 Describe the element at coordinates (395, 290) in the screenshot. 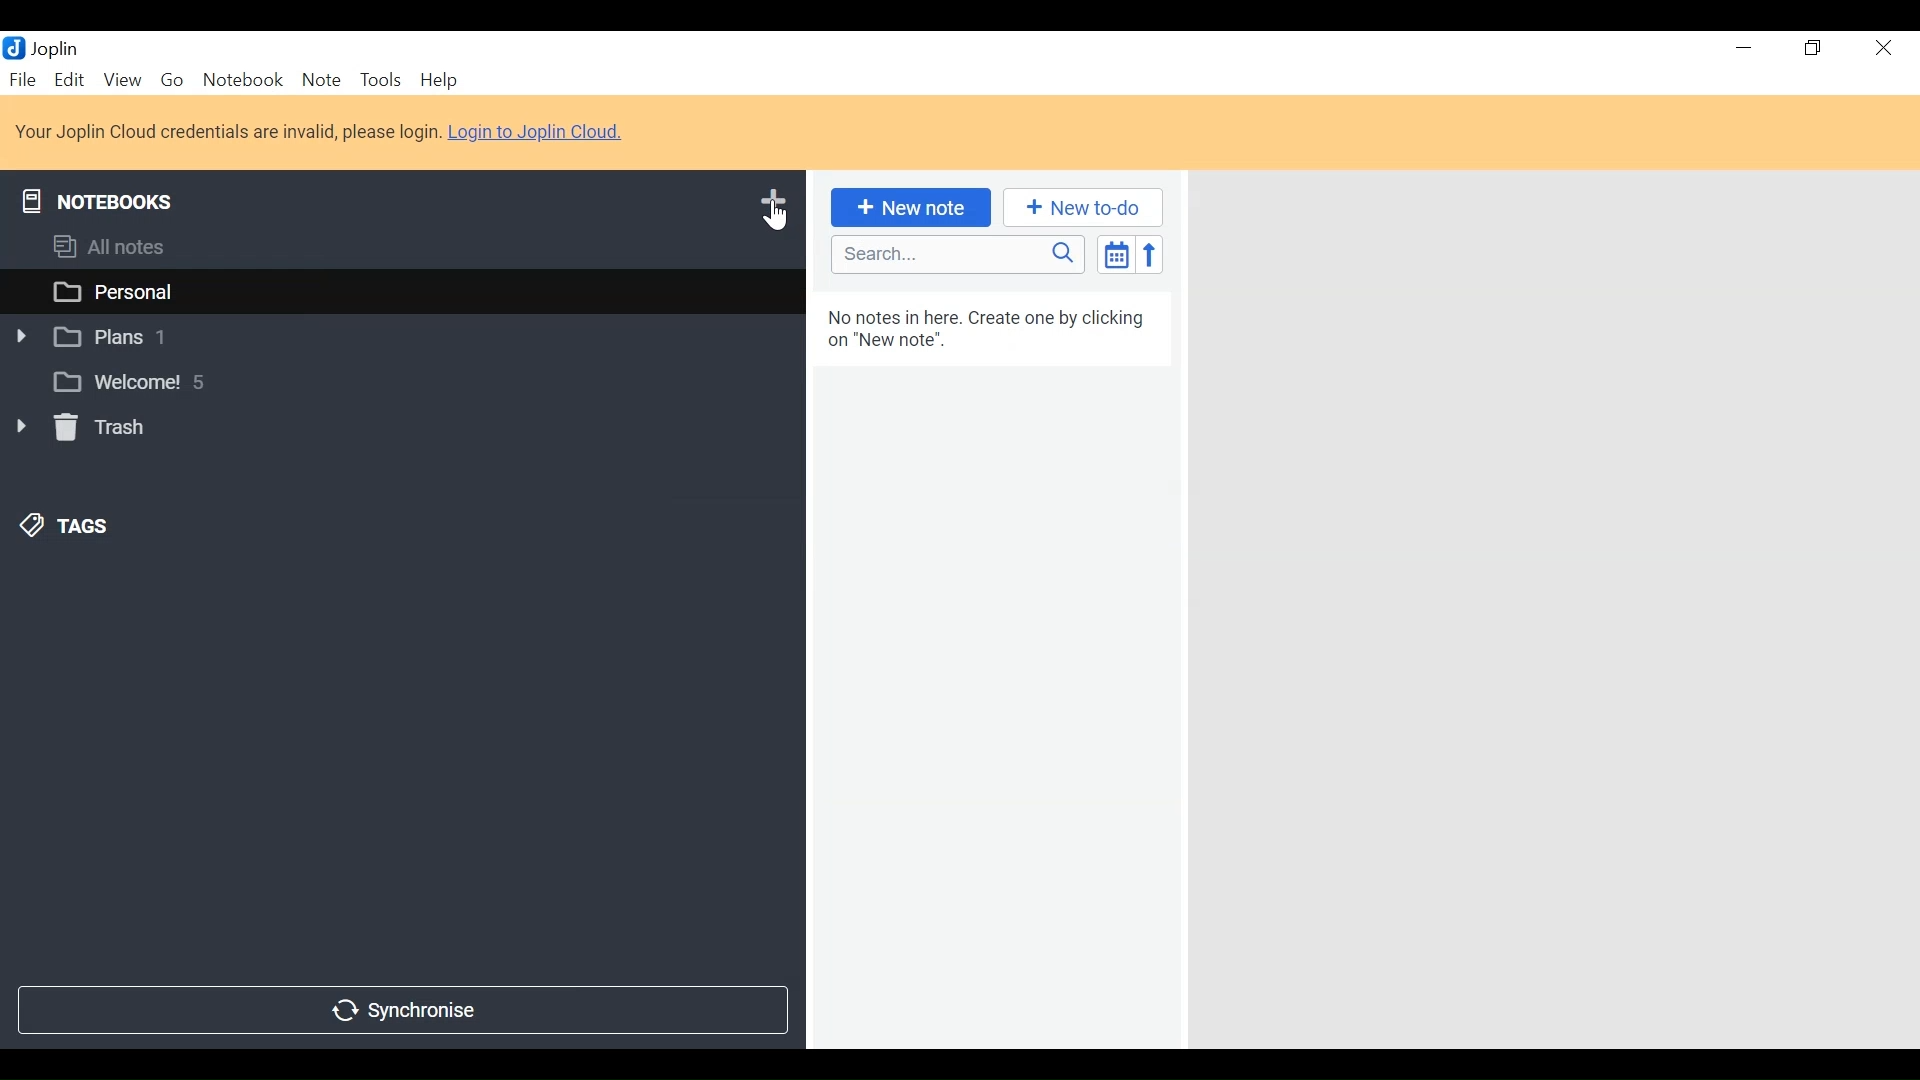

I see `personal ` at that location.